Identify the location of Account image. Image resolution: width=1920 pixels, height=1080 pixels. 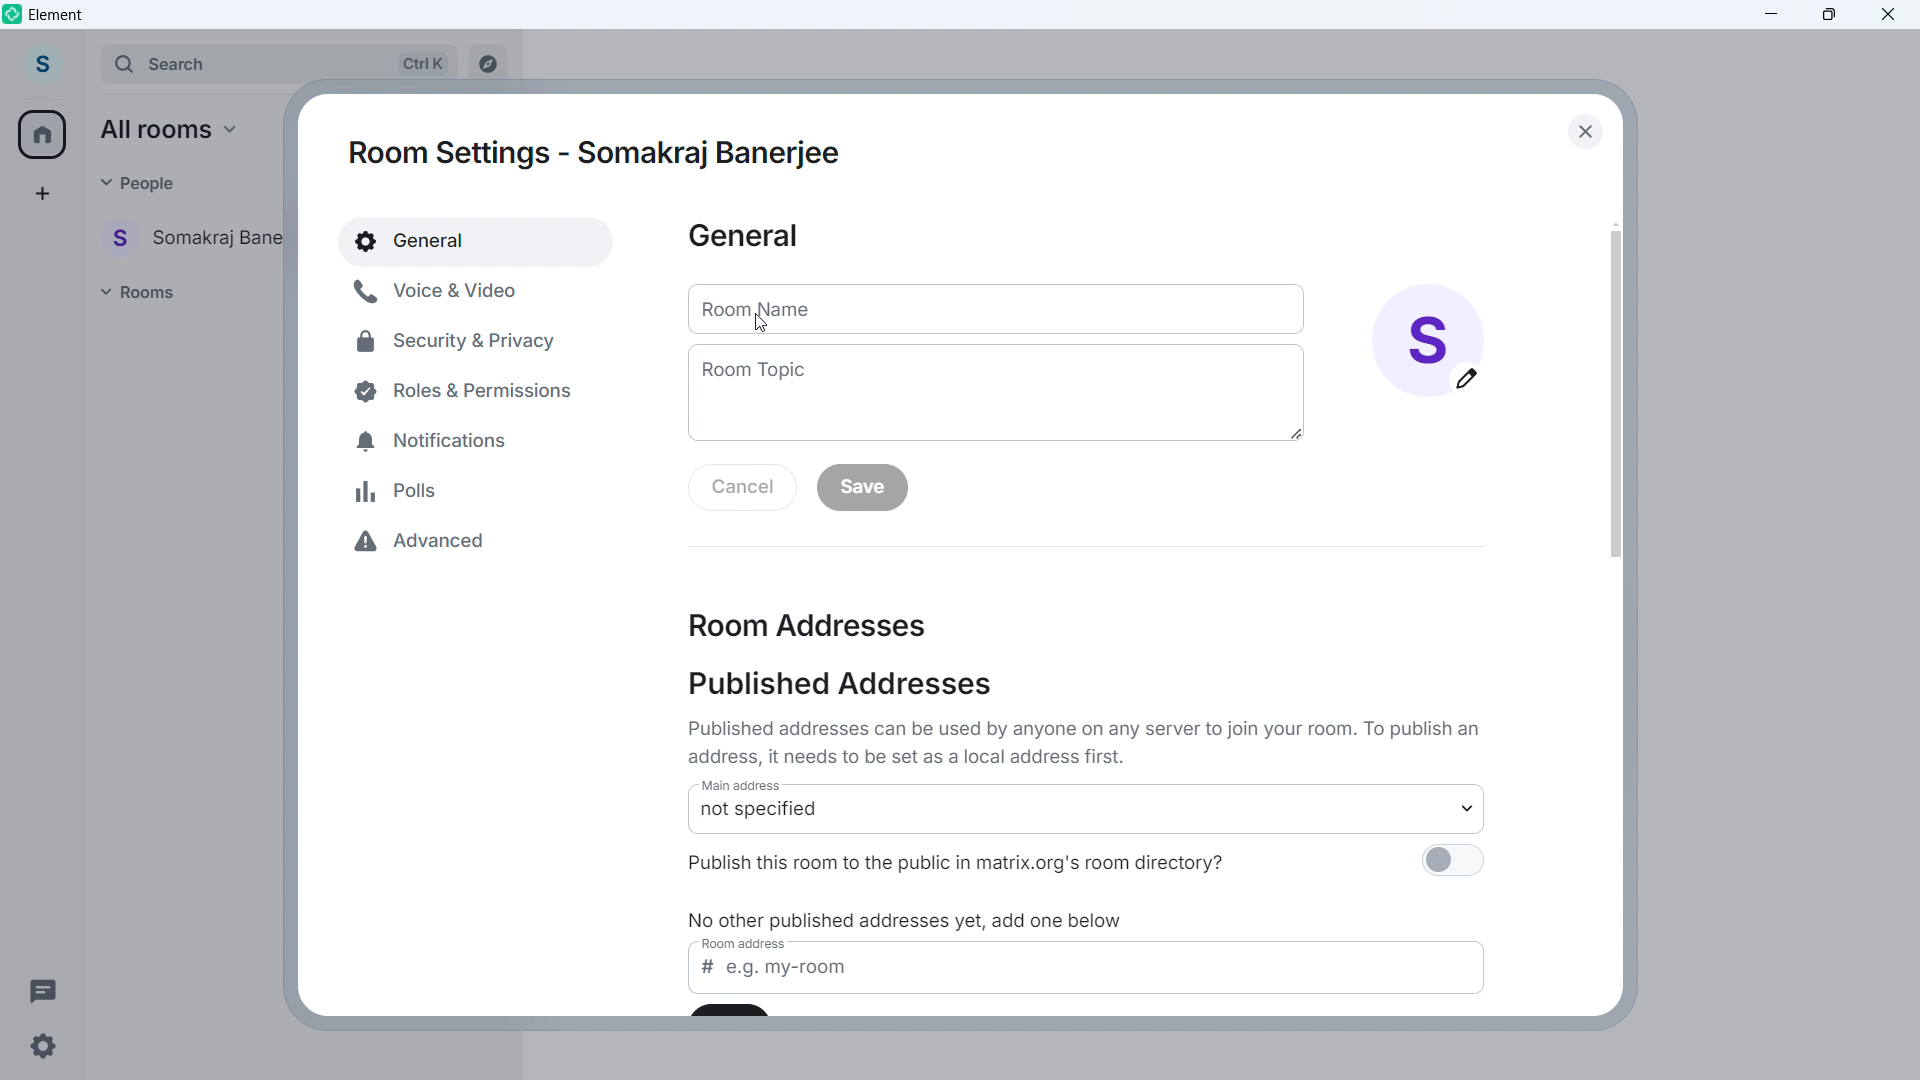
(1428, 340).